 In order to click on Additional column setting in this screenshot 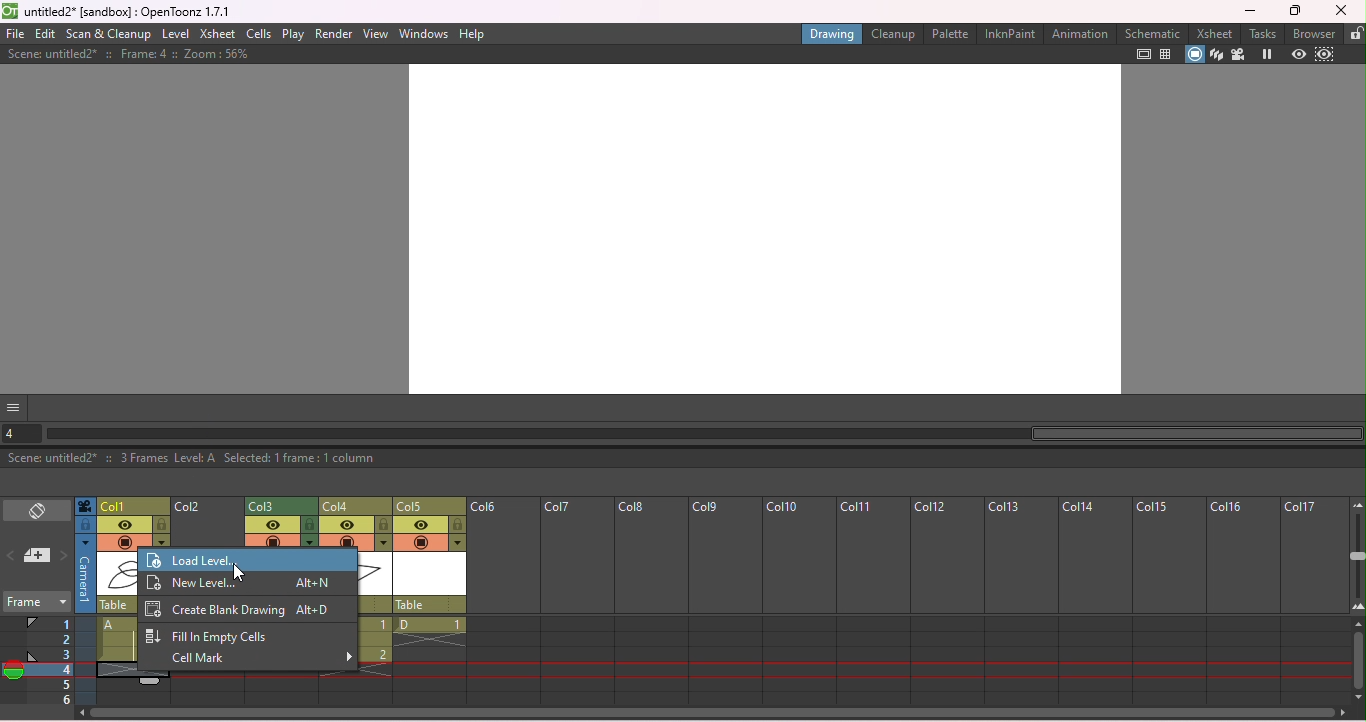, I will do `click(161, 543)`.